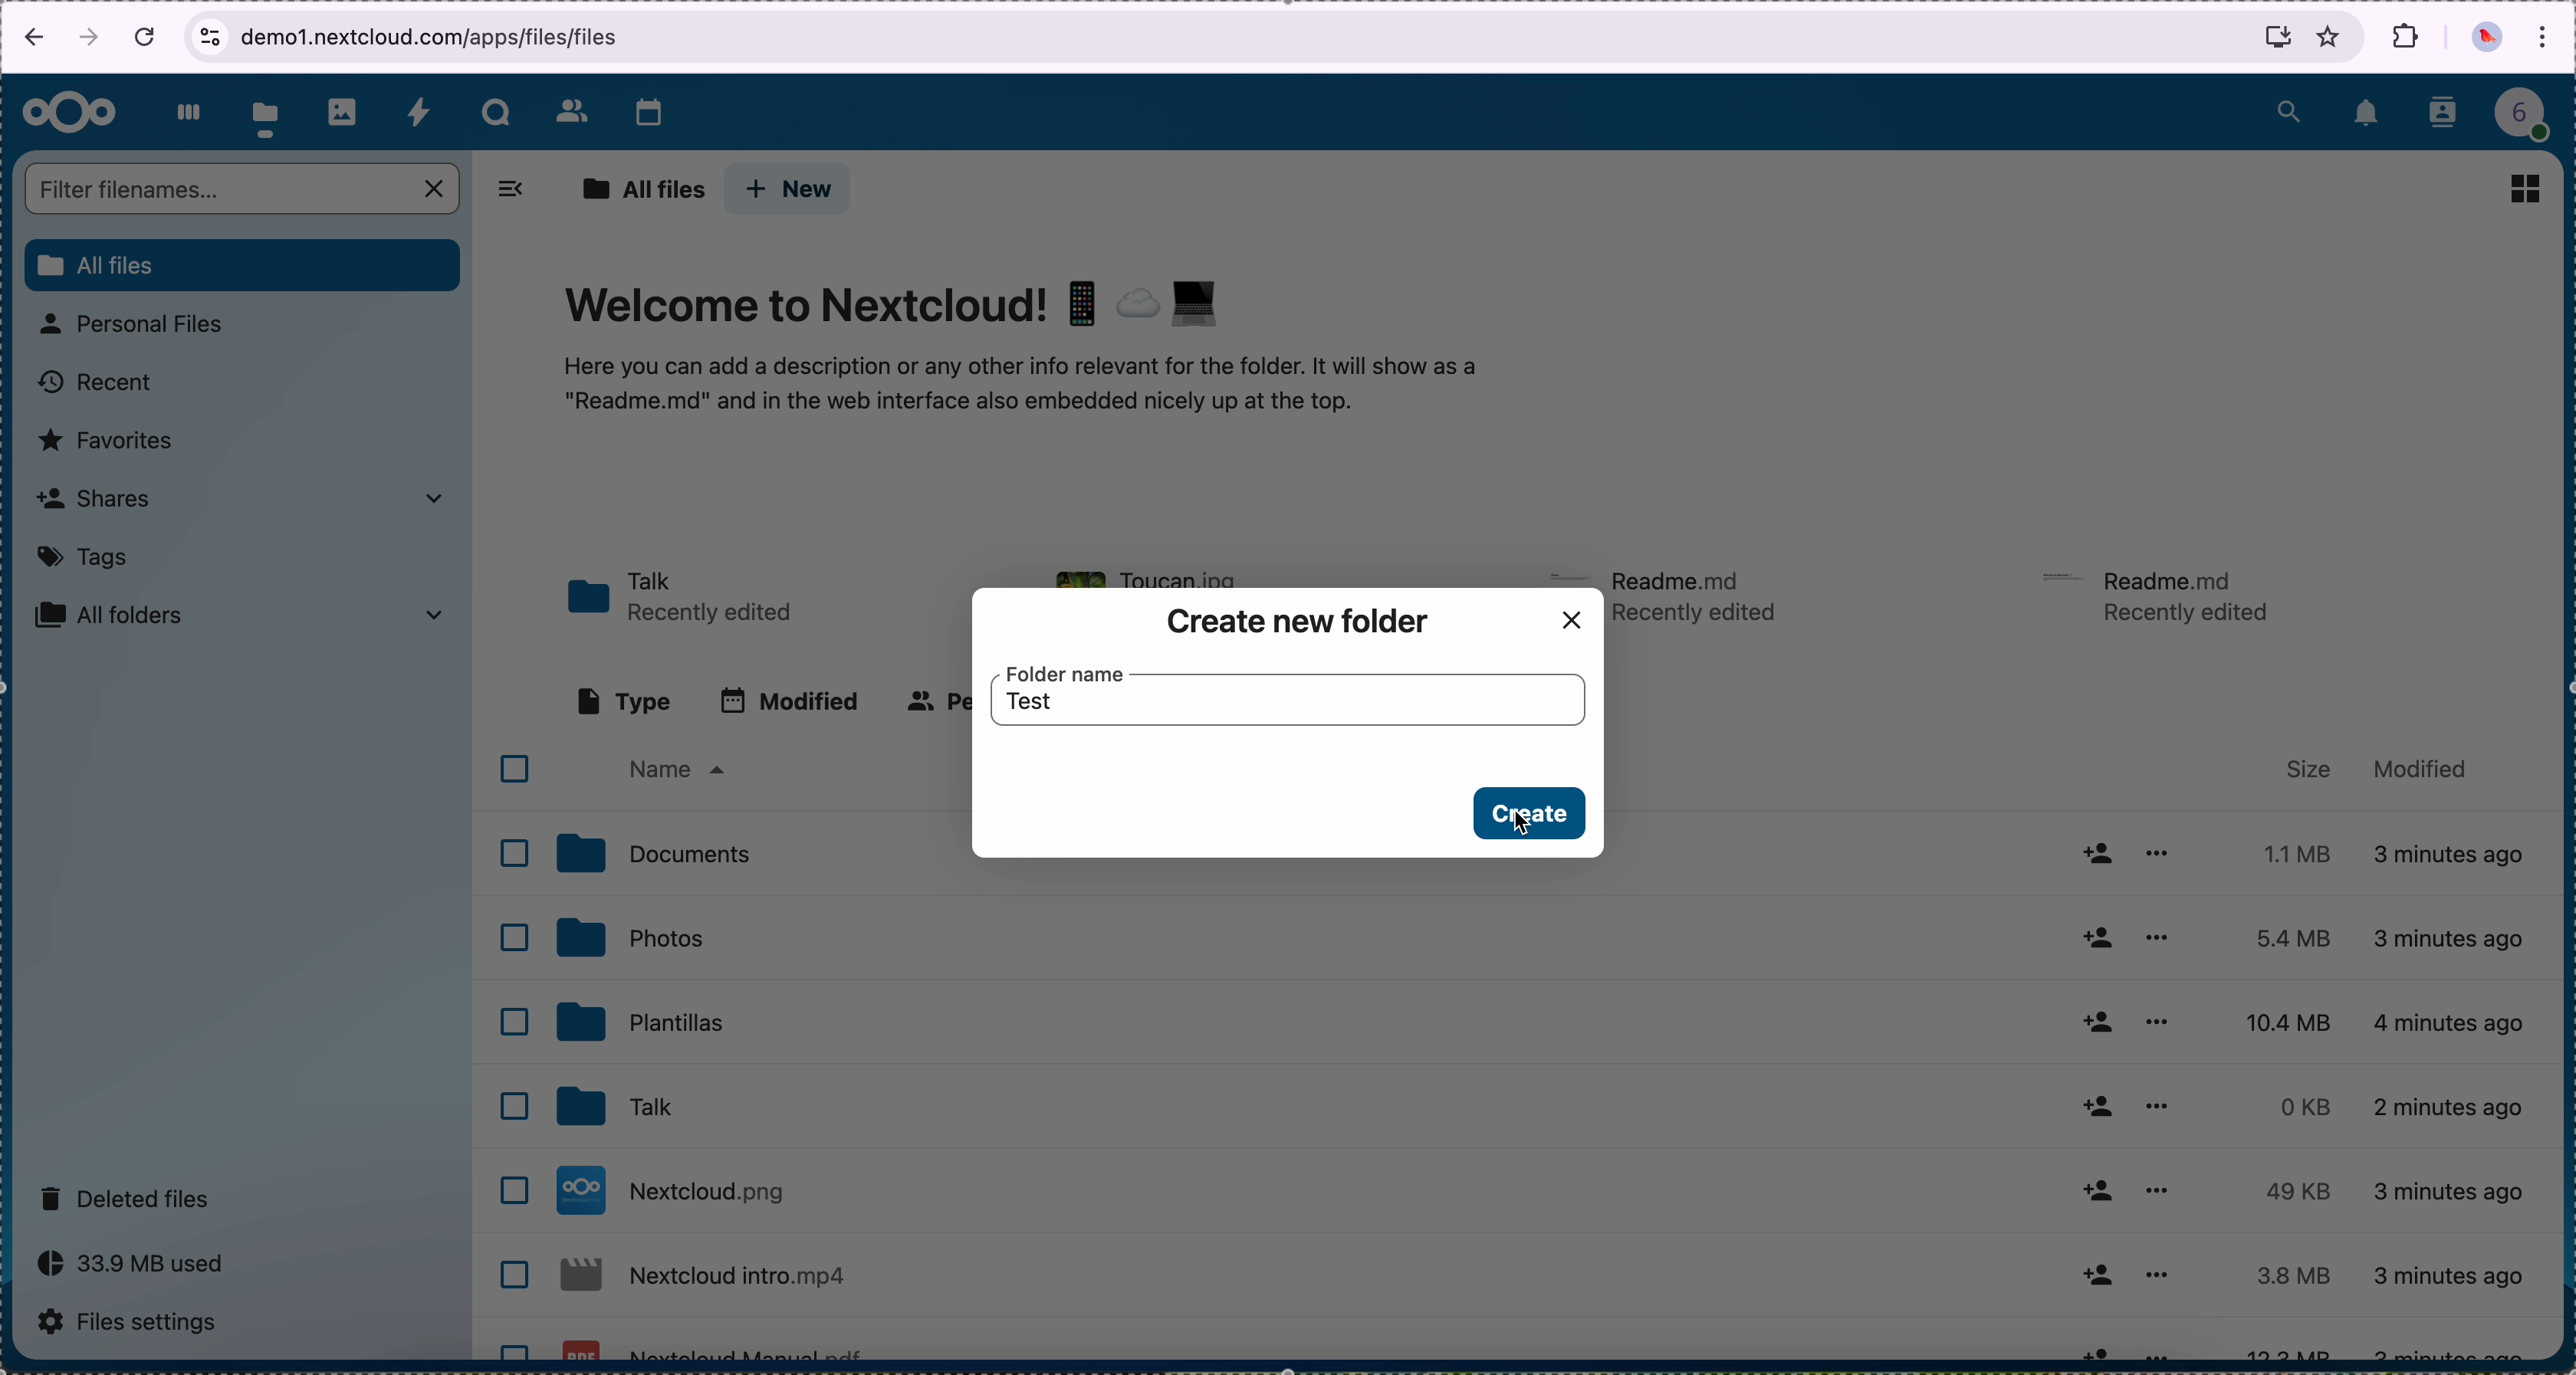 The width and height of the screenshot is (2576, 1375). I want to click on click on new button, so click(789, 190).